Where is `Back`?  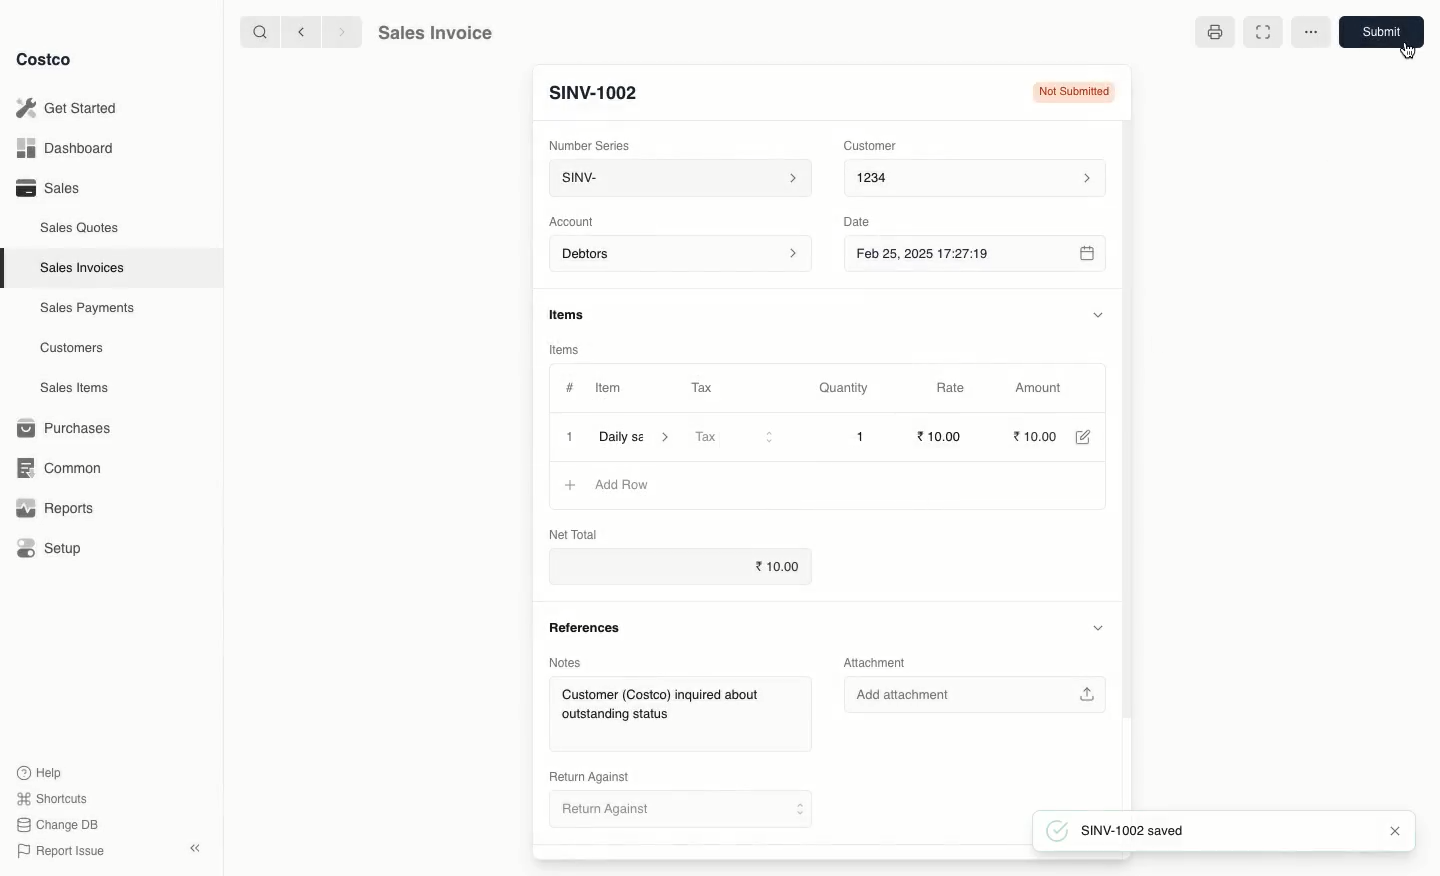 Back is located at coordinates (296, 34).